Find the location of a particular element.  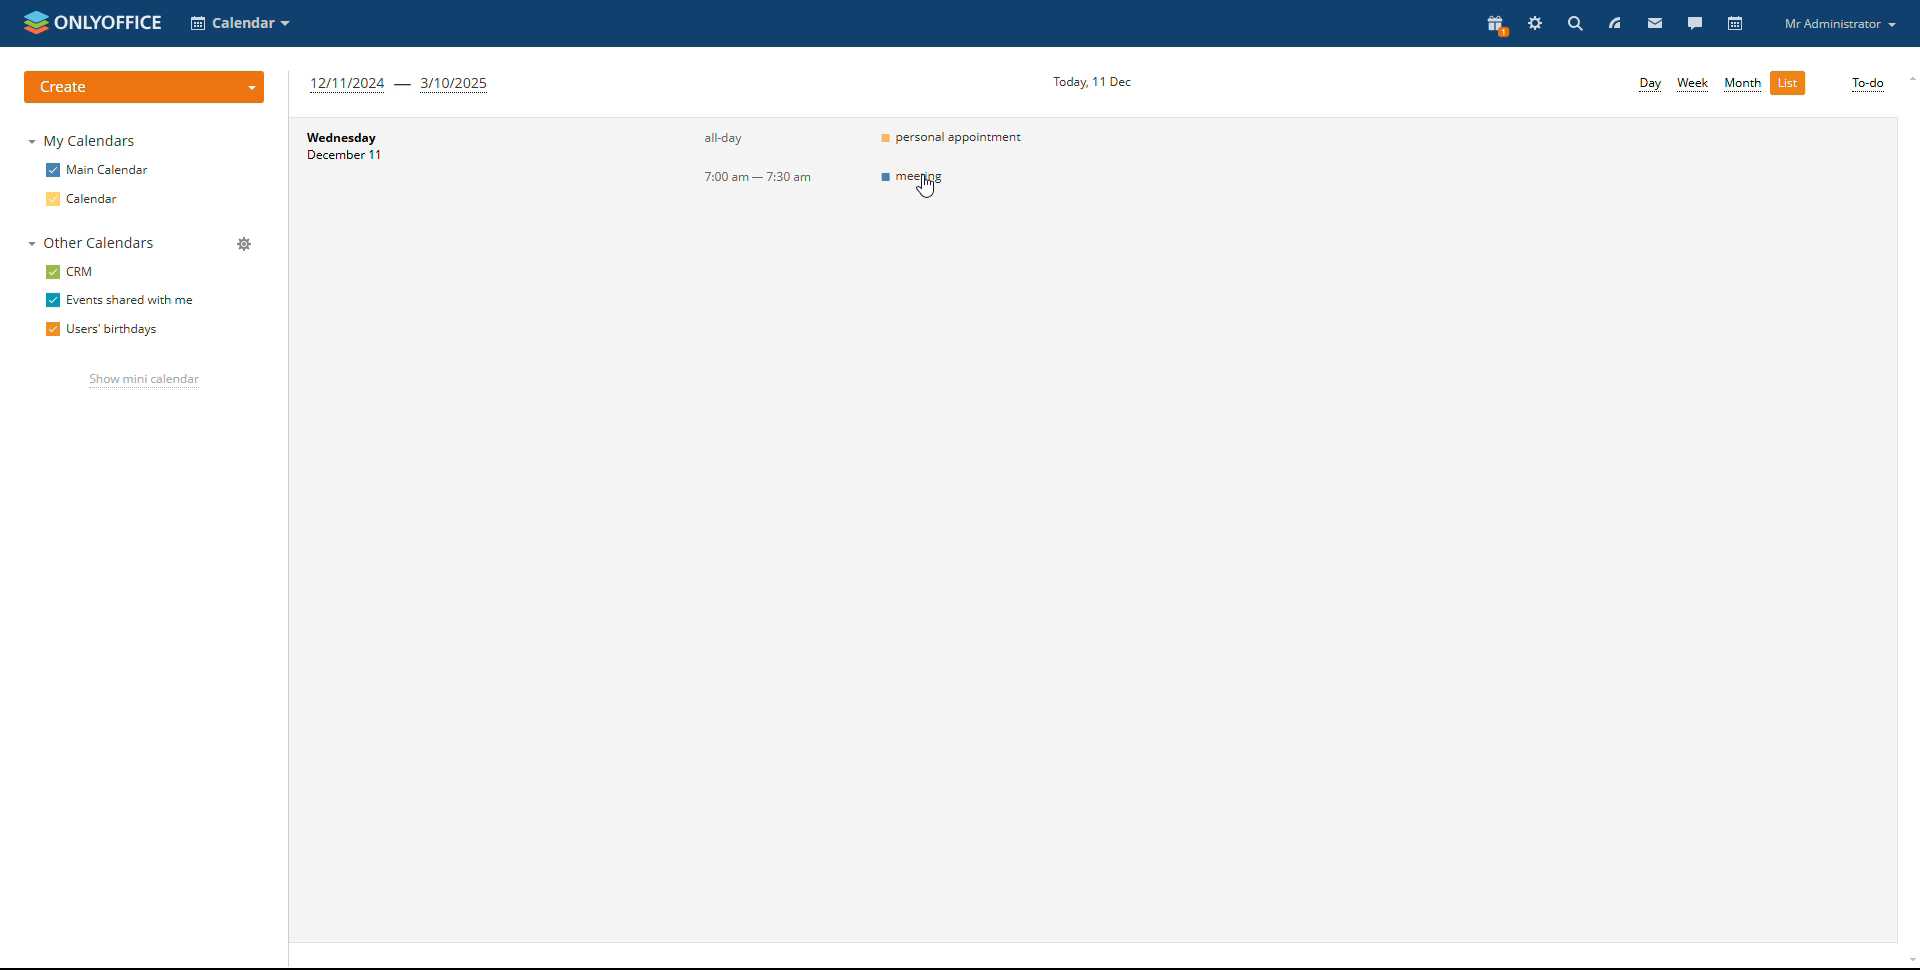

event is located at coordinates (955, 181).